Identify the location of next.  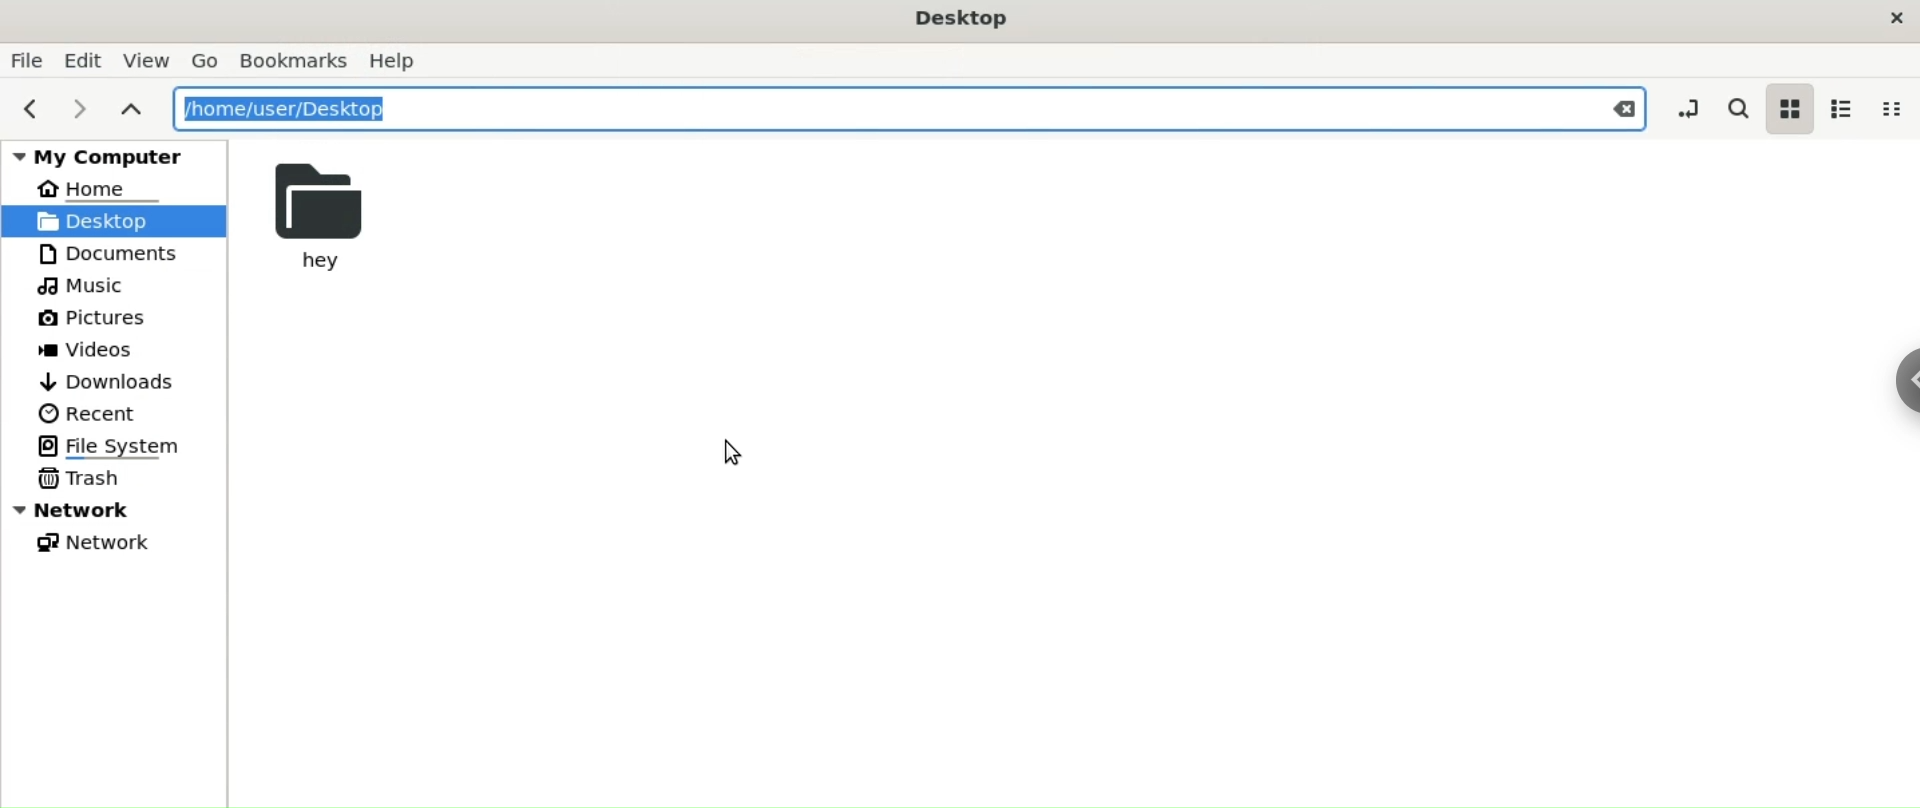
(78, 109).